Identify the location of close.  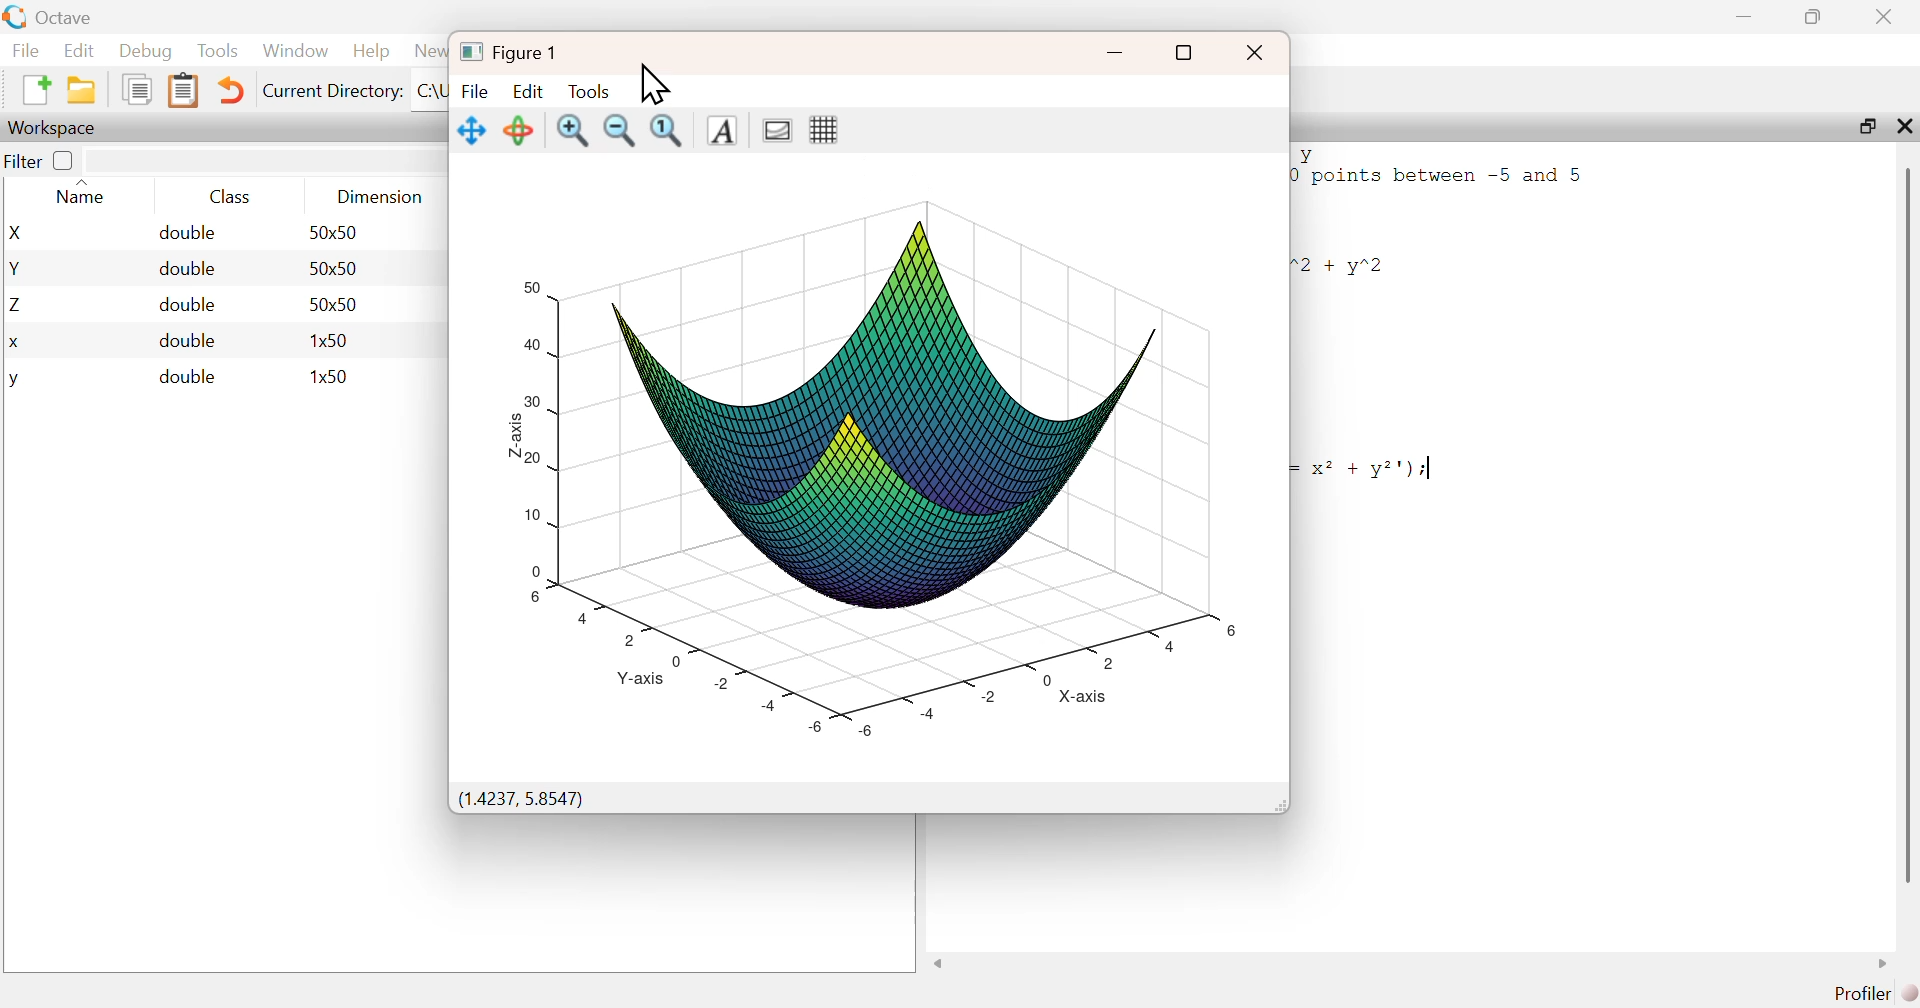
(1902, 125).